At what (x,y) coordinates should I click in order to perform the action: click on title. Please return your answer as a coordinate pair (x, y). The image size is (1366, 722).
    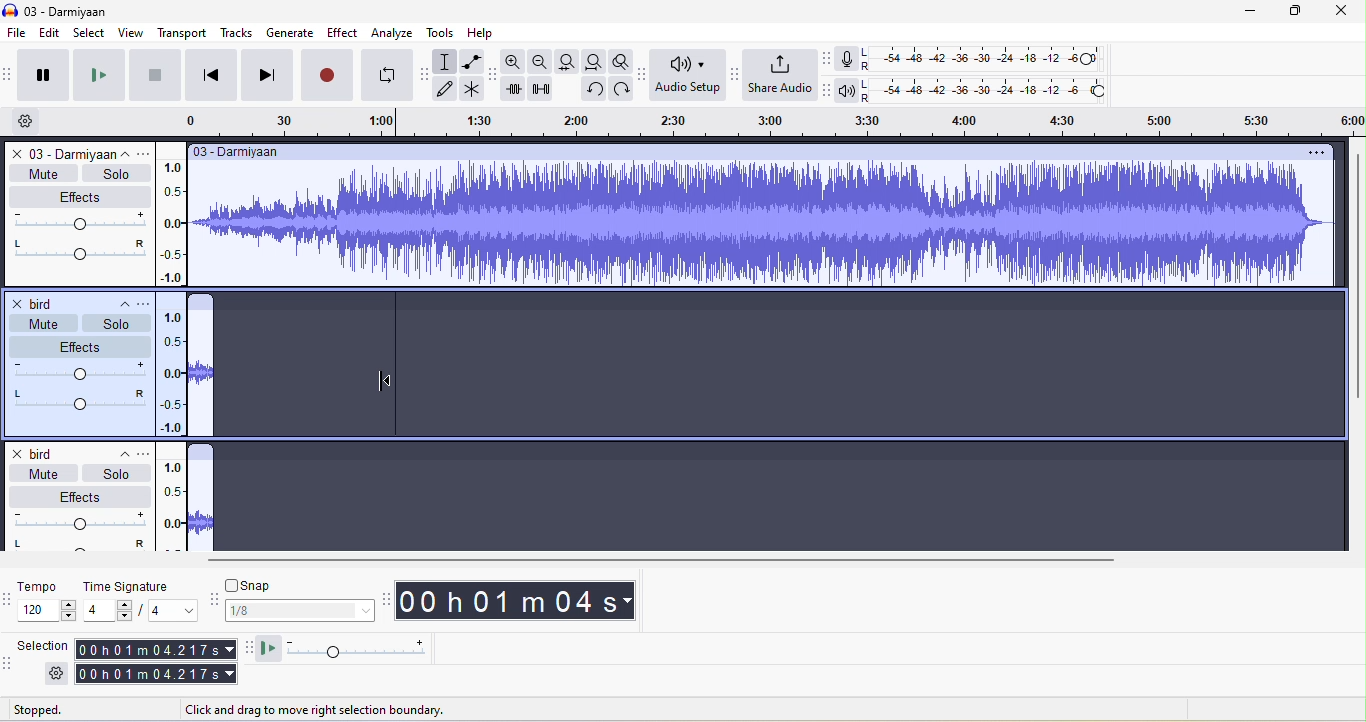
    Looking at the image, I should click on (65, 8).